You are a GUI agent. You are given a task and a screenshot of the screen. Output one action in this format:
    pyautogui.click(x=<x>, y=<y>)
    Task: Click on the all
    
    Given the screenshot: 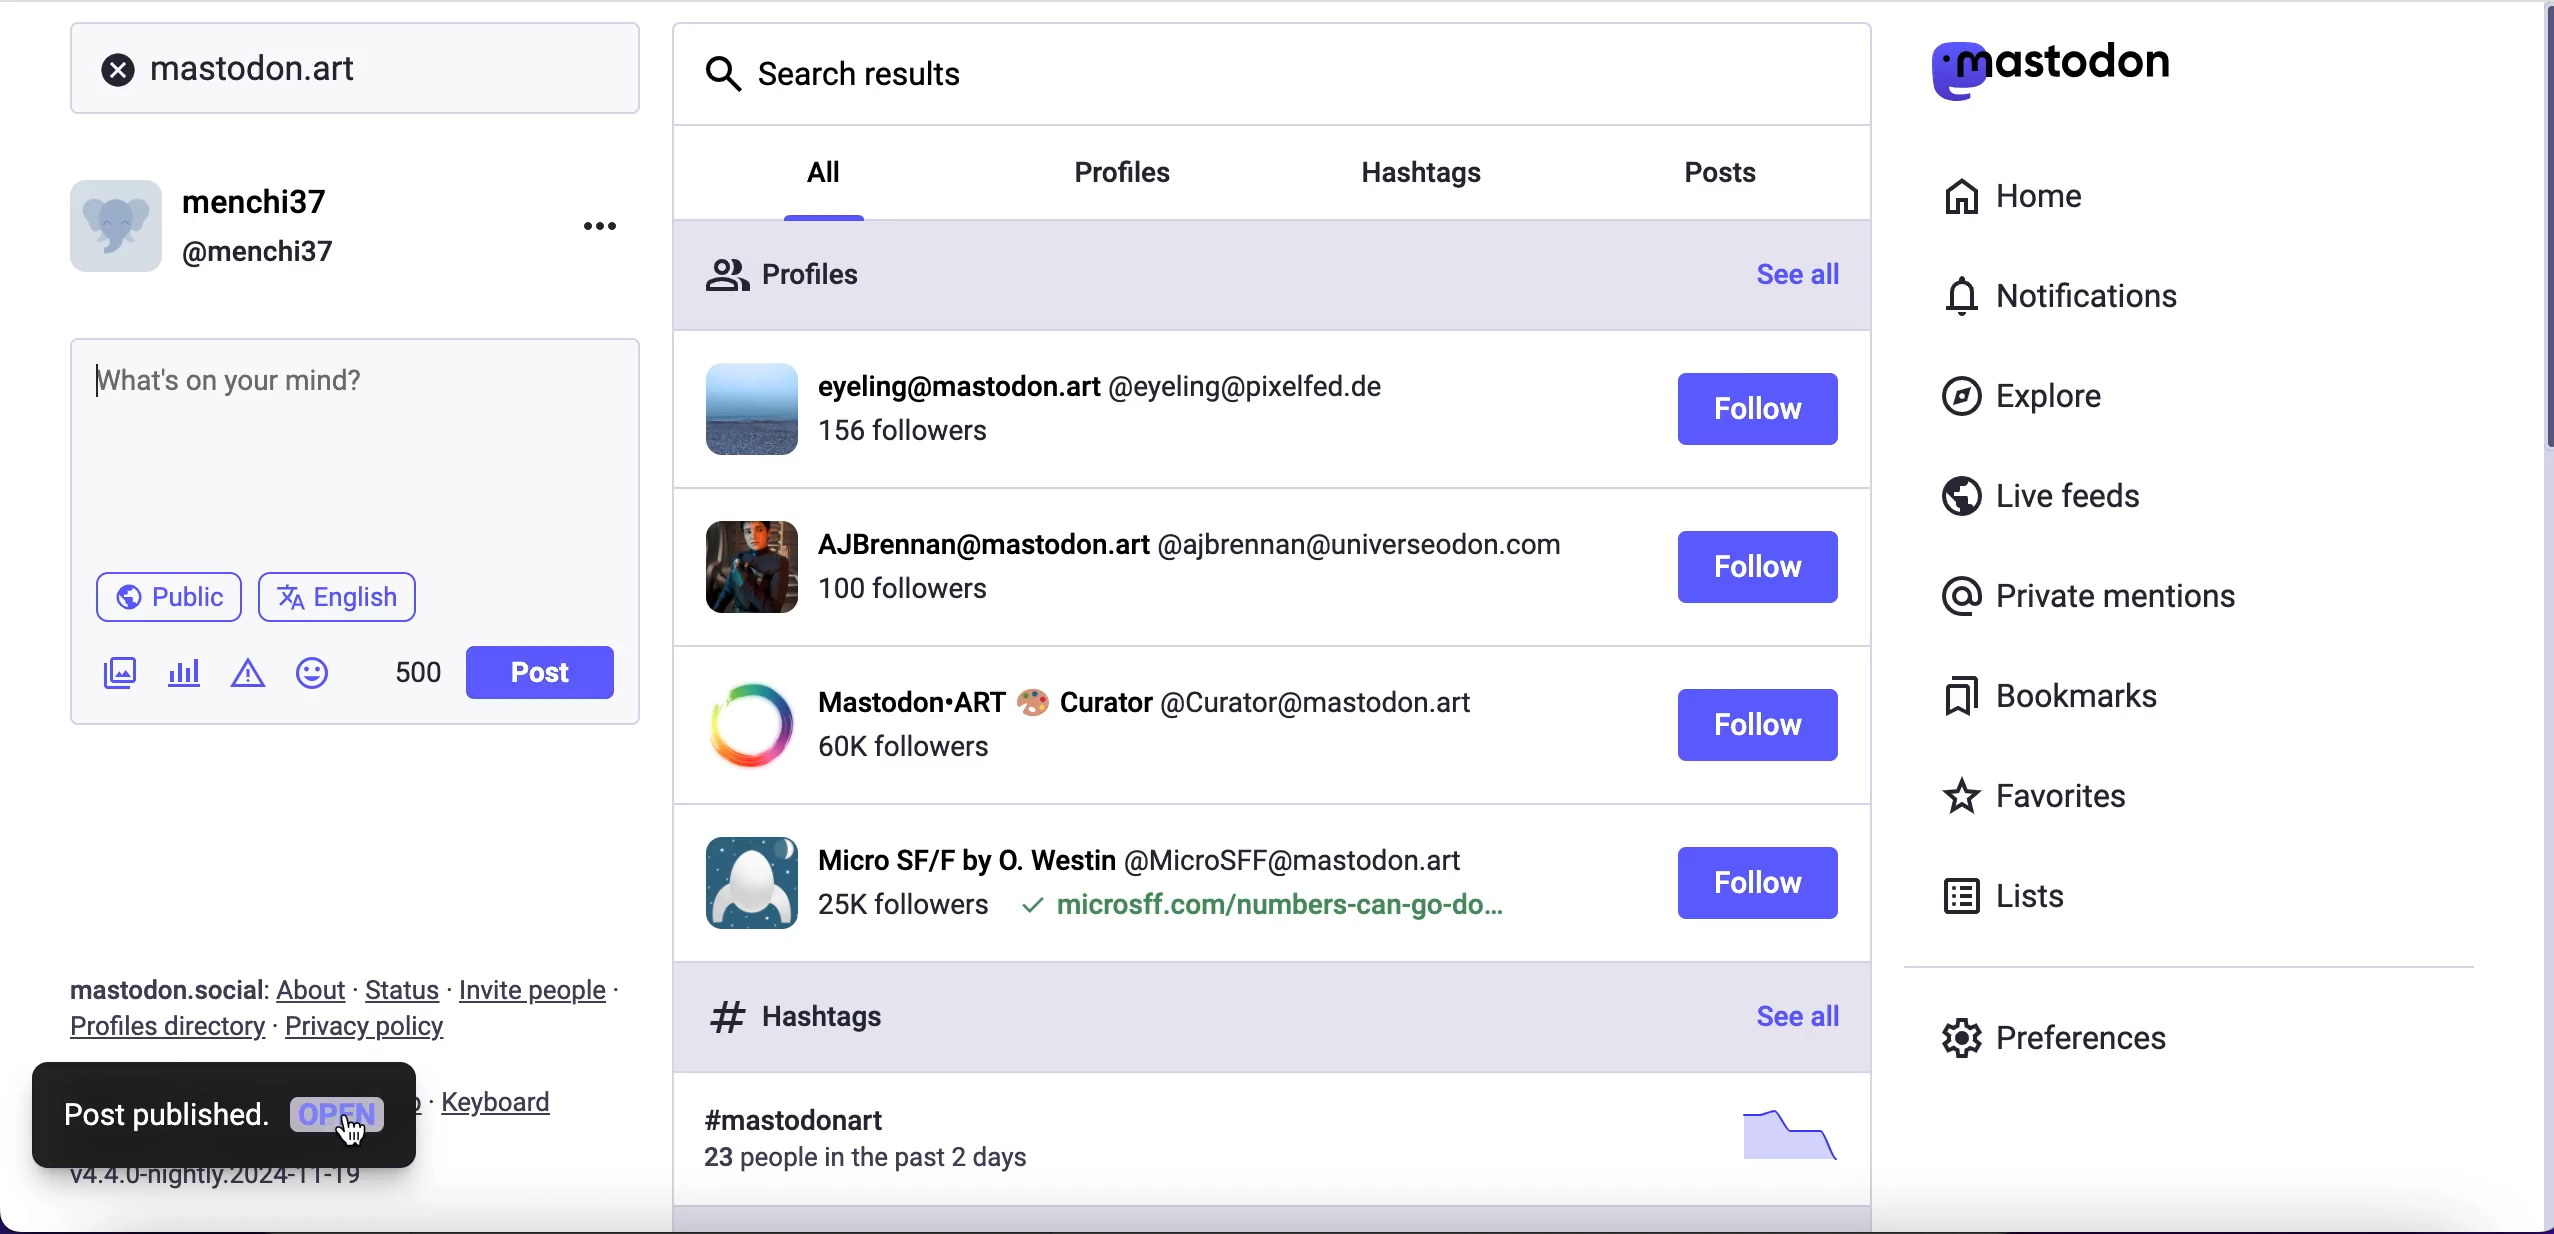 What is the action you would take?
    pyautogui.click(x=822, y=186)
    